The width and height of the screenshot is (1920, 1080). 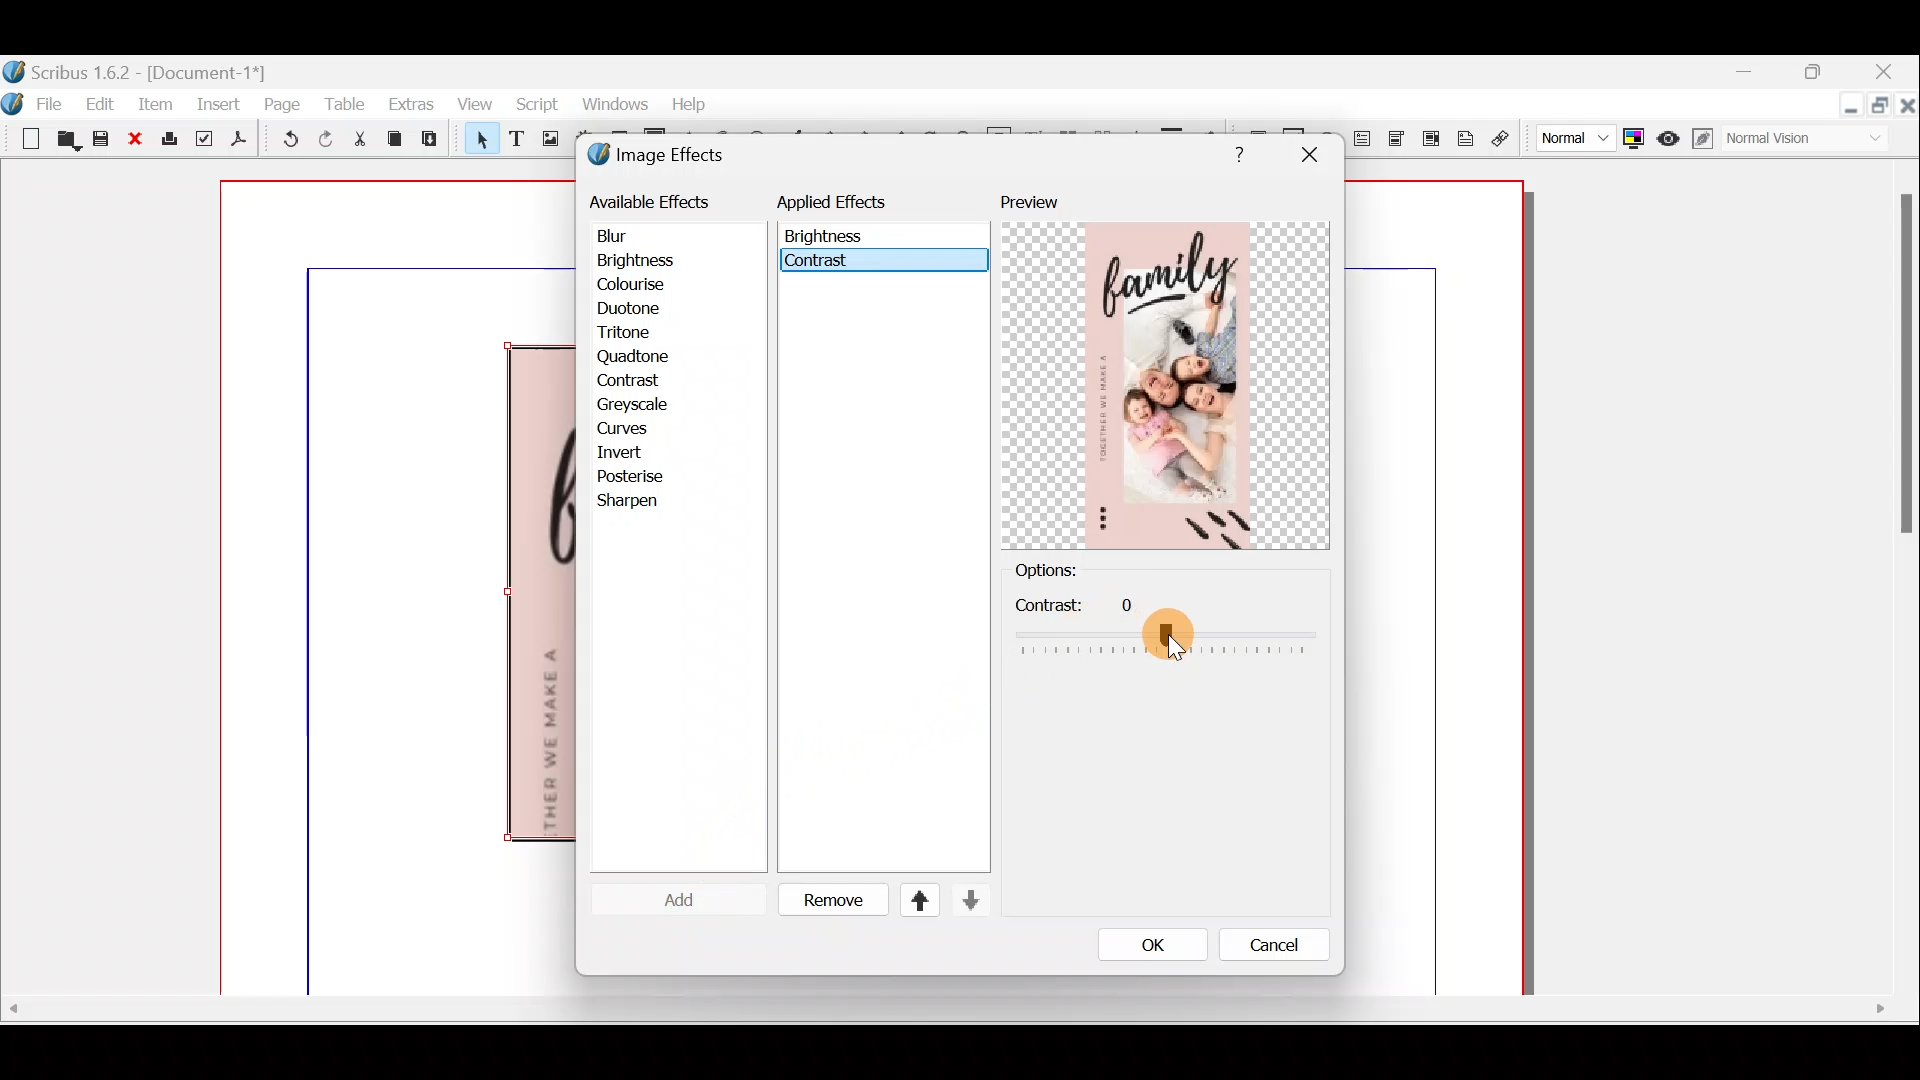 What do you see at coordinates (1465, 136) in the screenshot?
I see `Text annotation` at bounding box center [1465, 136].